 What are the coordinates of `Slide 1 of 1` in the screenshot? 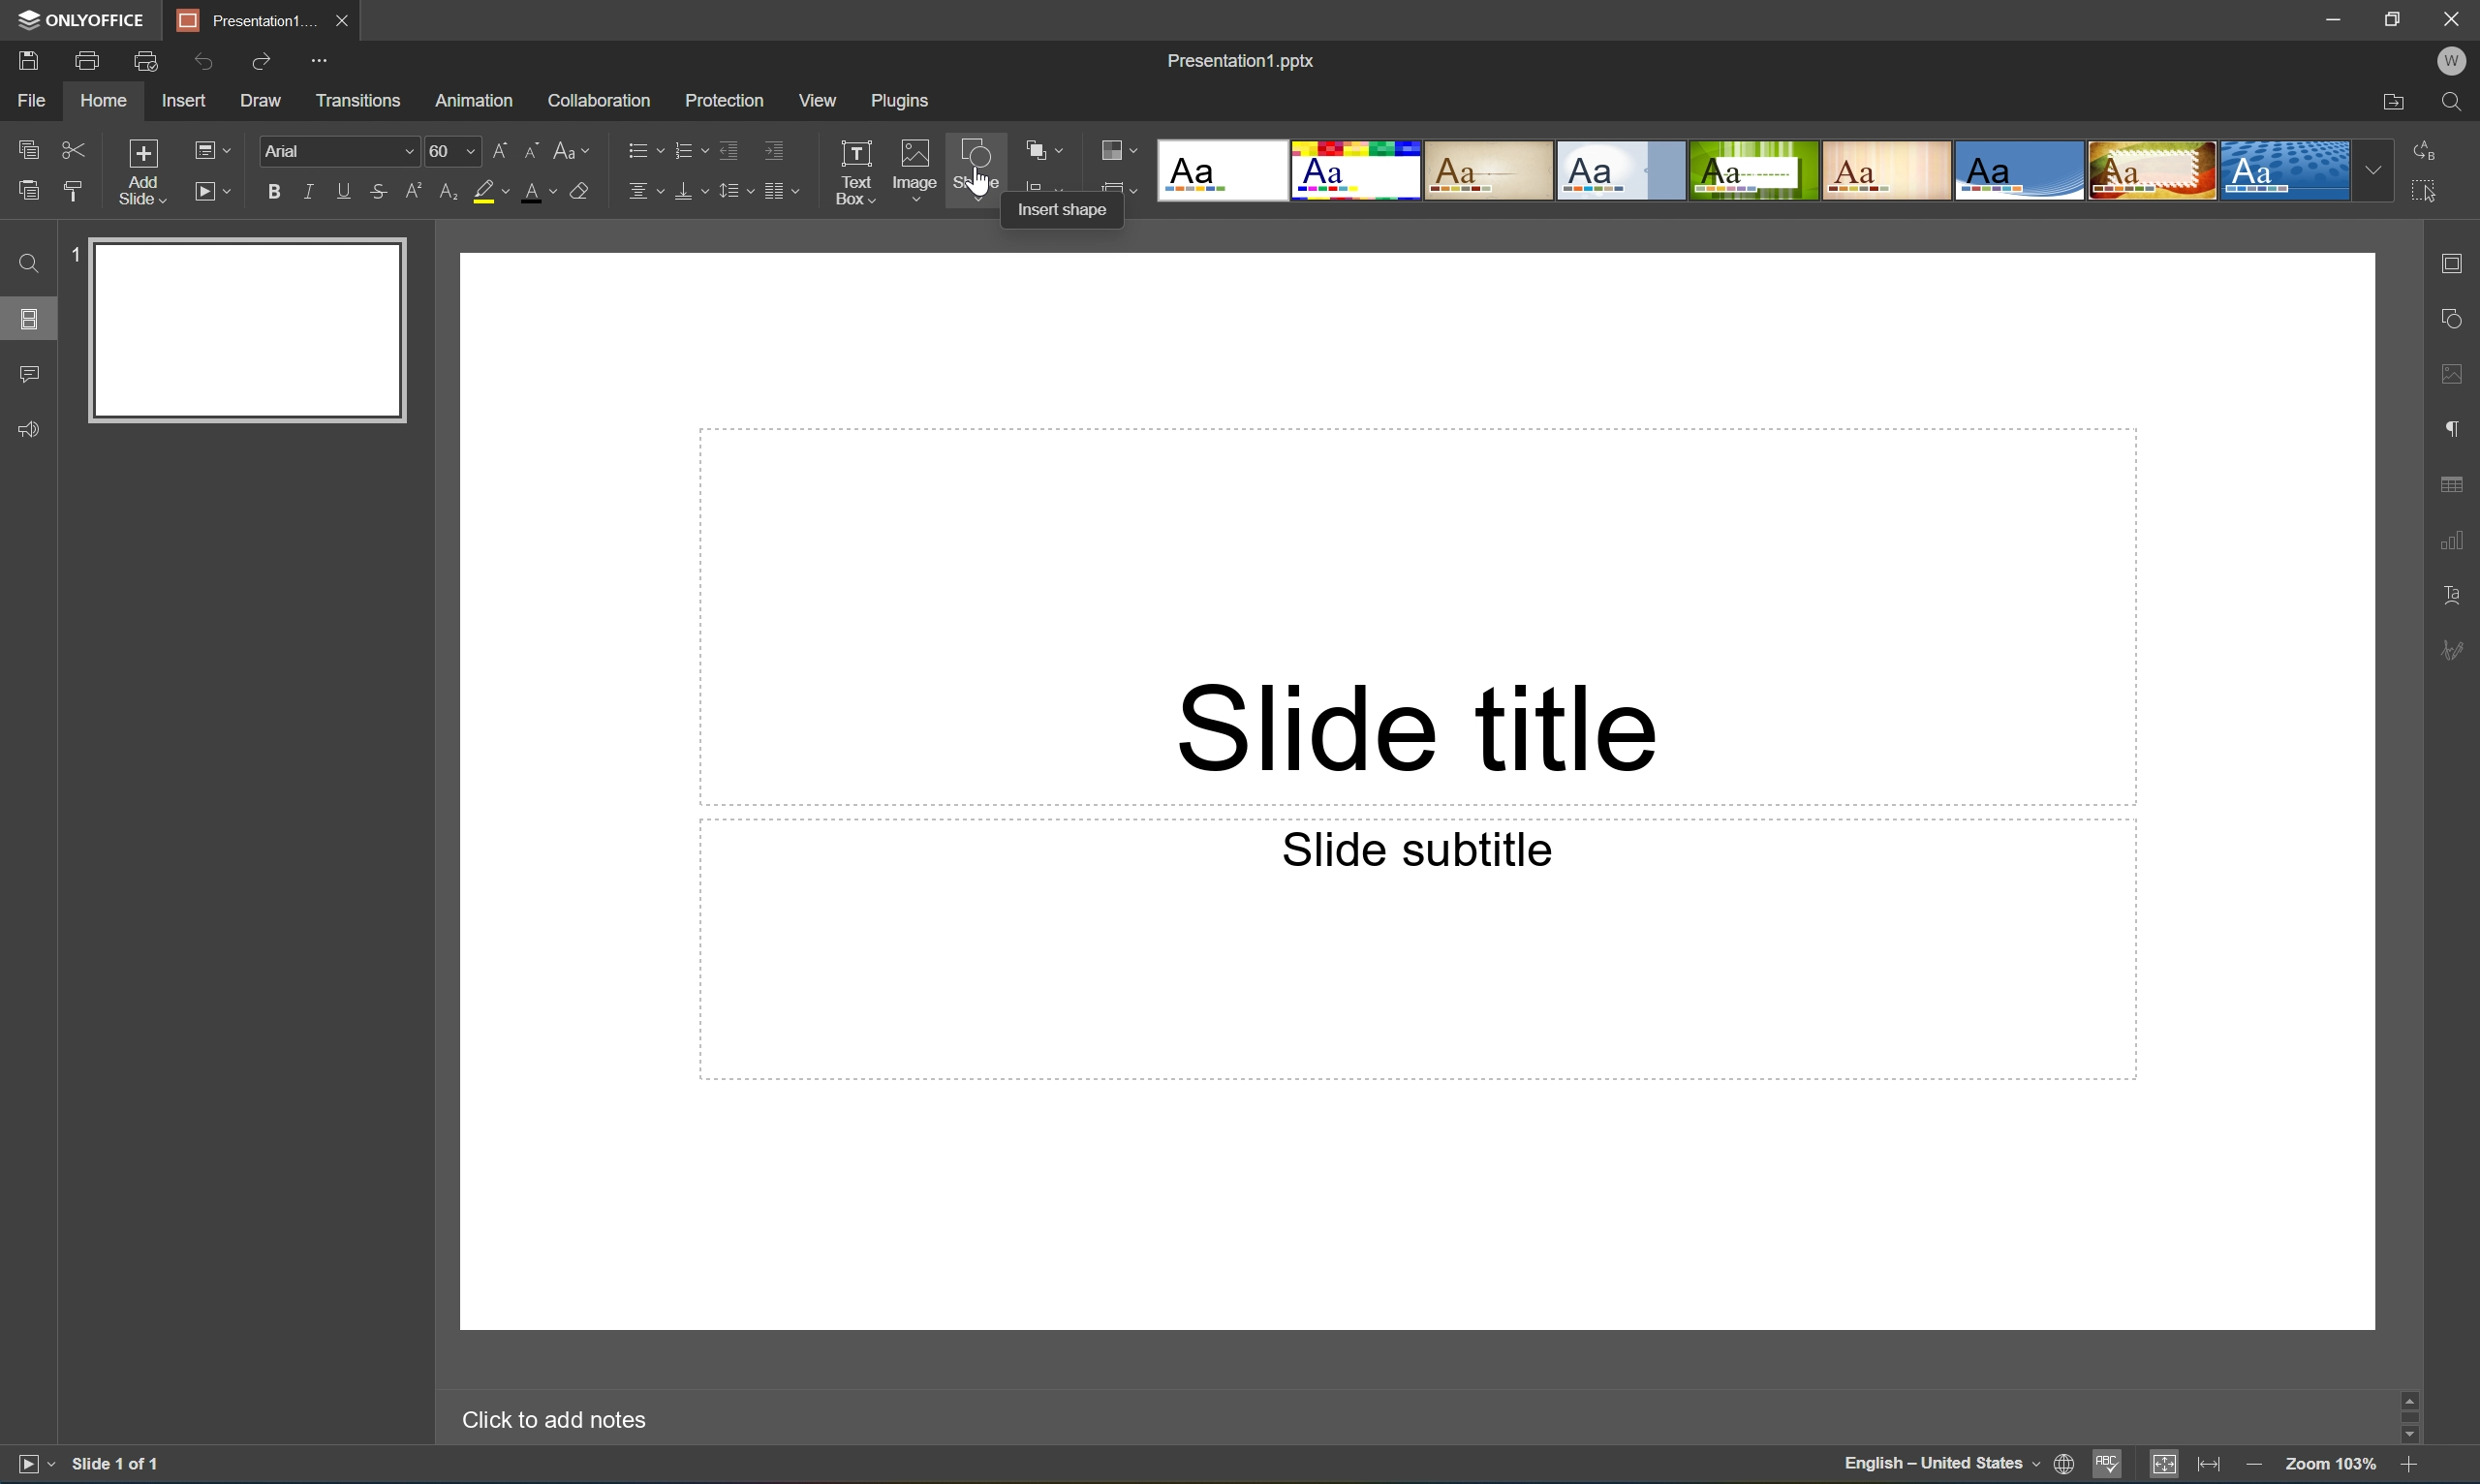 It's located at (123, 1465).